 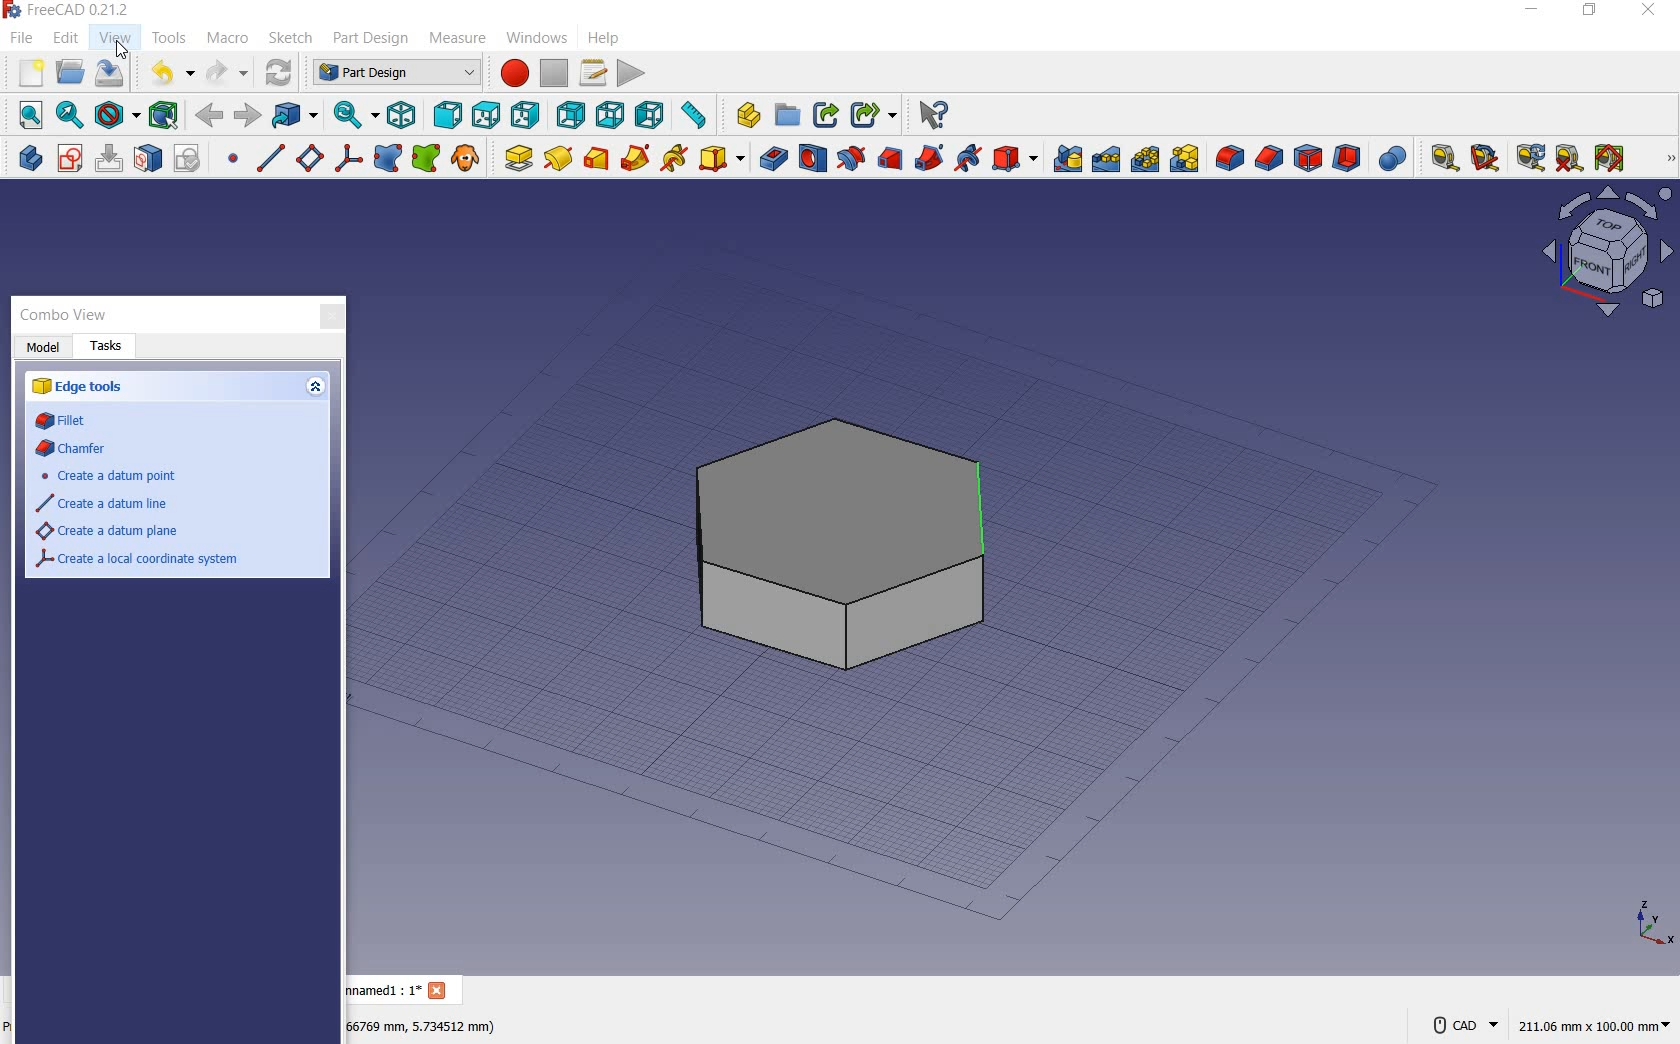 I want to click on map sketch to face, so click(x=149, y=159).